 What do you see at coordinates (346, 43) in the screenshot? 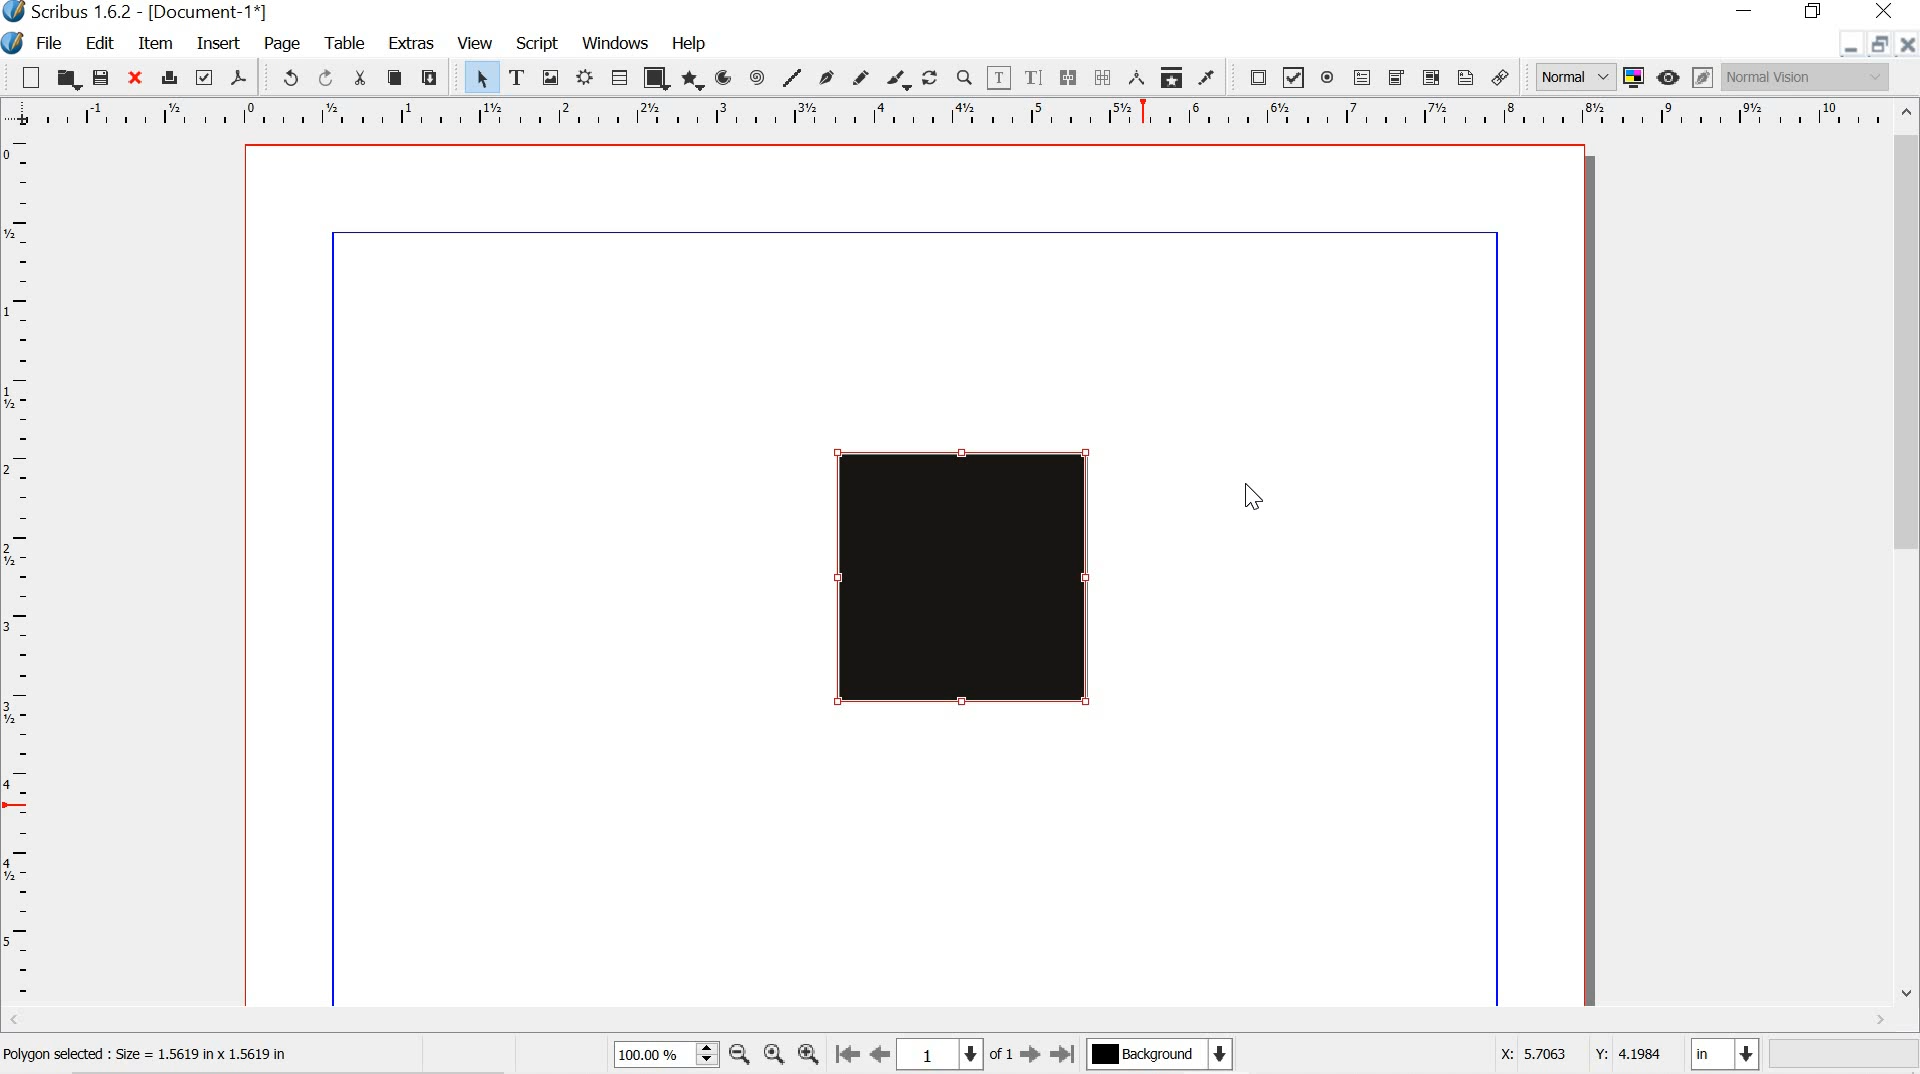
I see `table` at bounding box center [346, 43].